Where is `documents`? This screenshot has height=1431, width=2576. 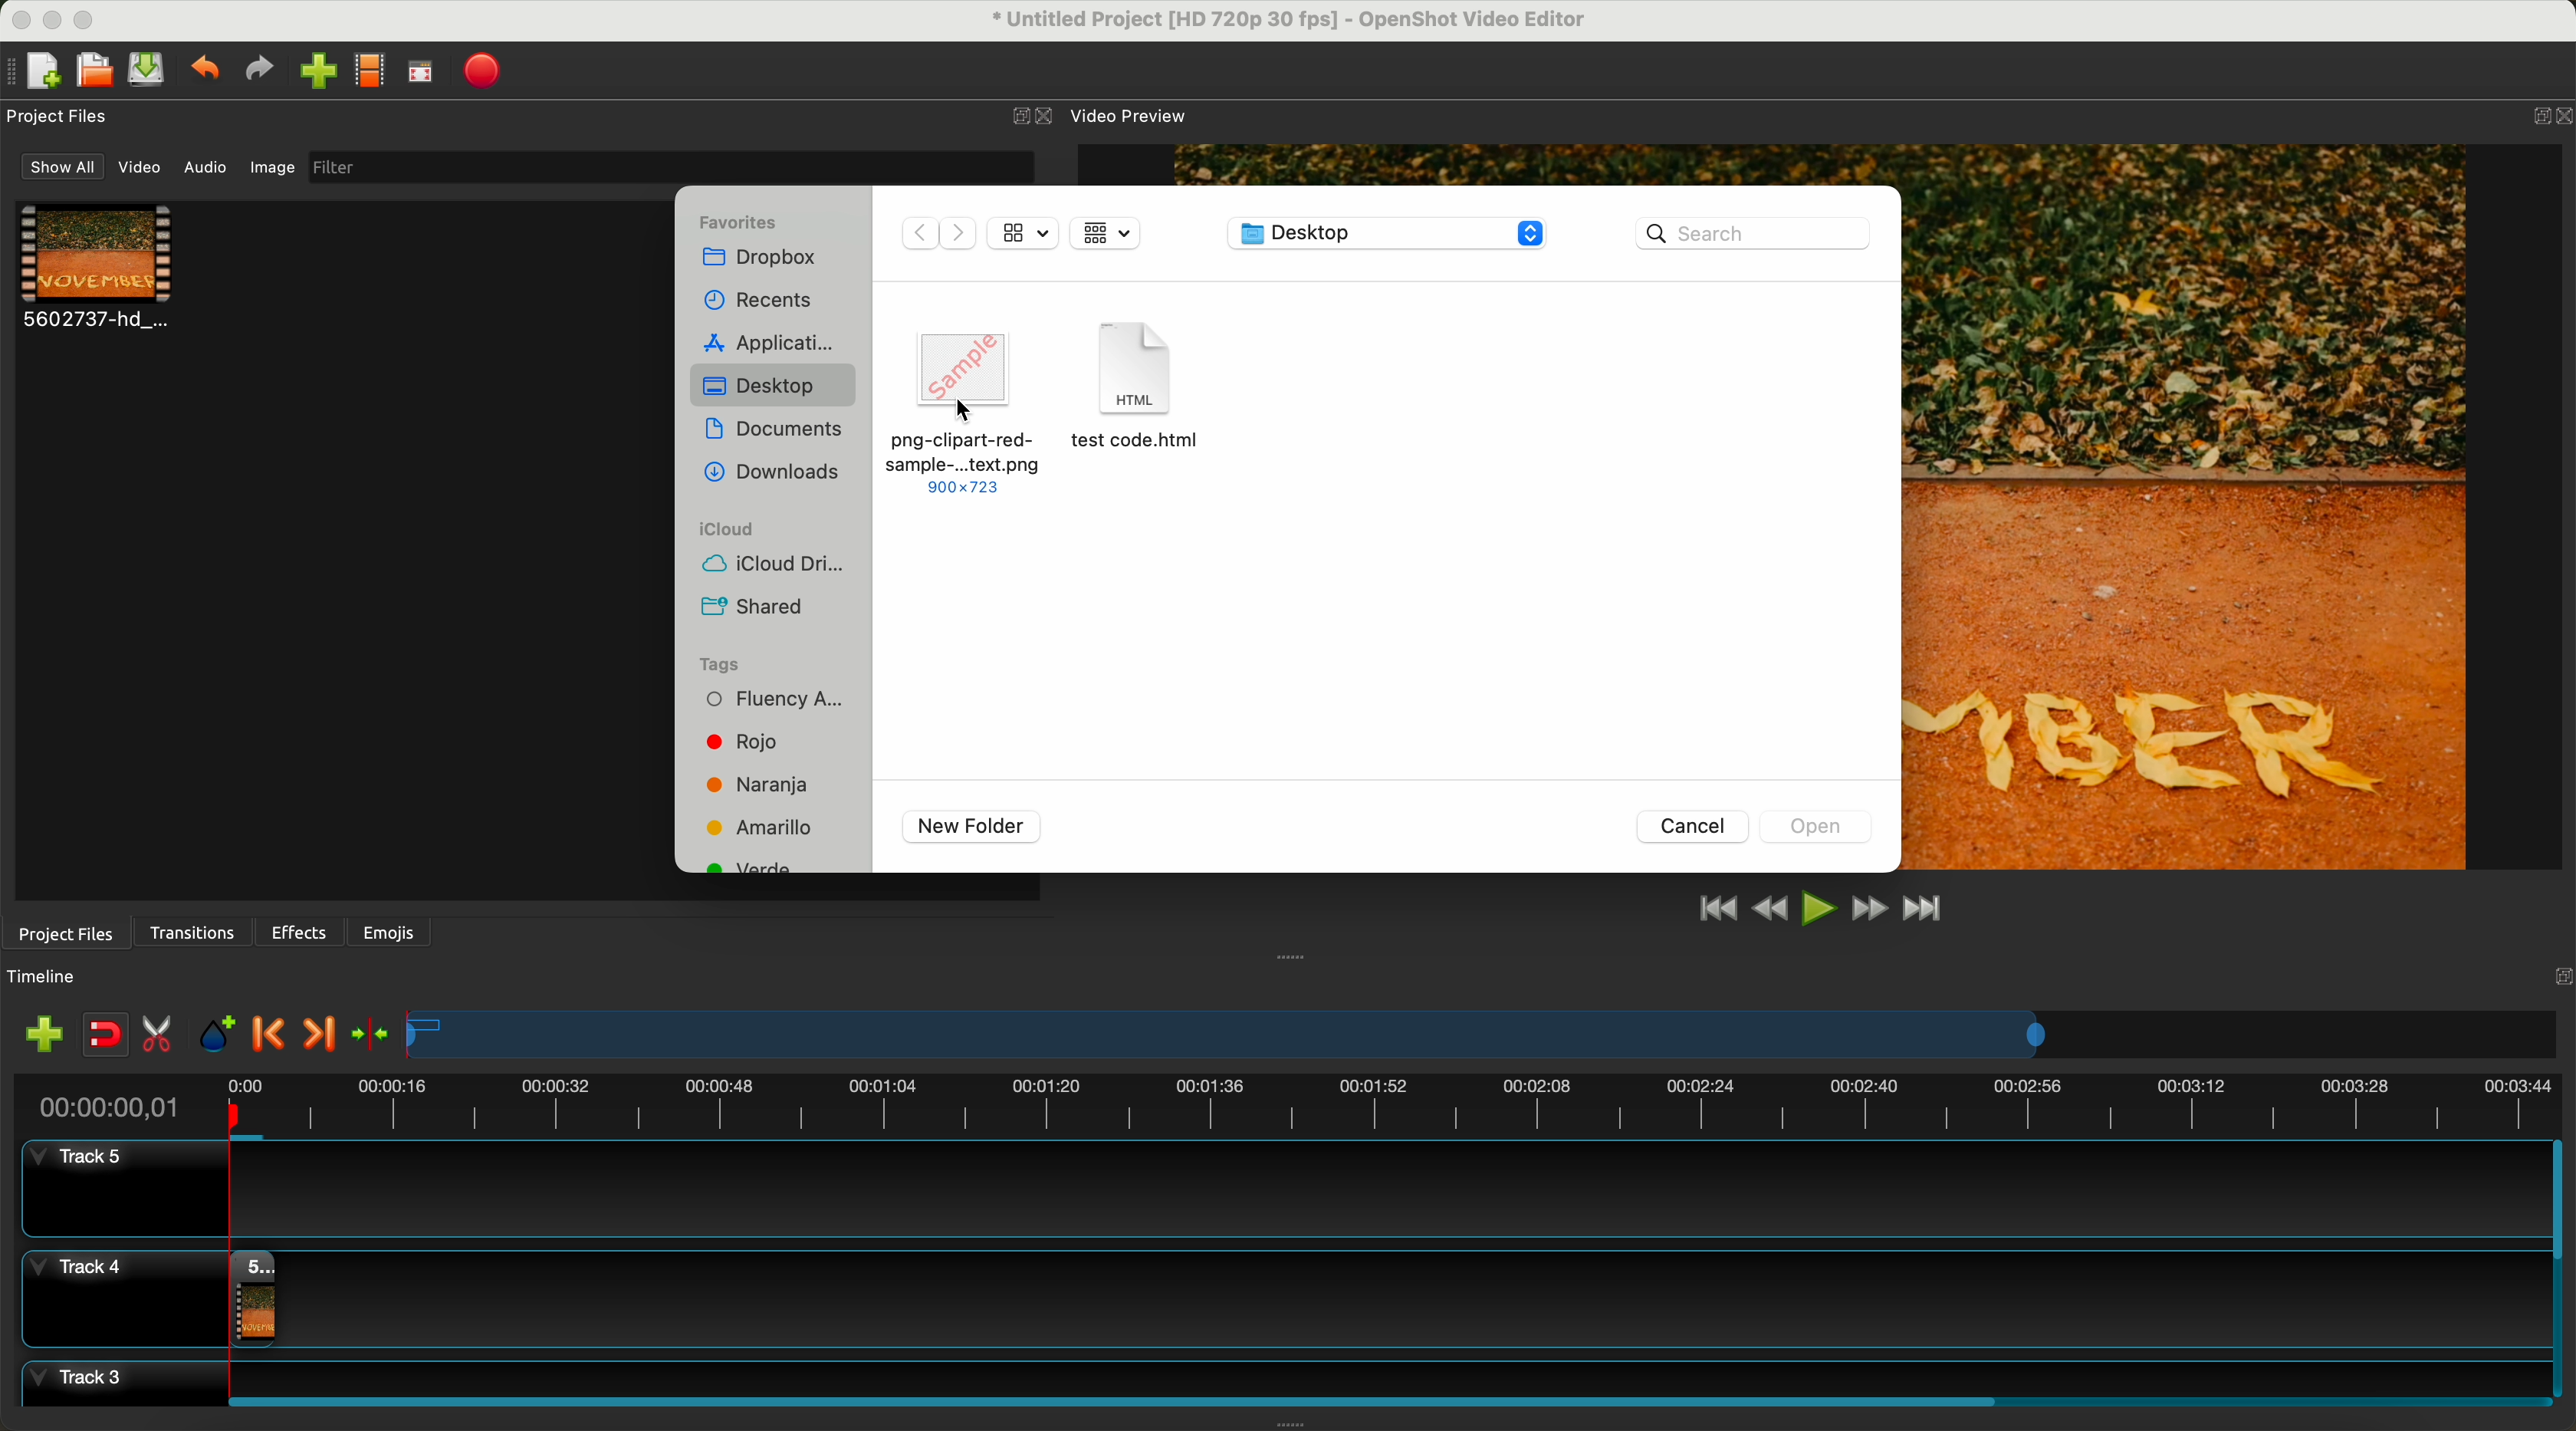 documents is located at coordinates (774, 429).